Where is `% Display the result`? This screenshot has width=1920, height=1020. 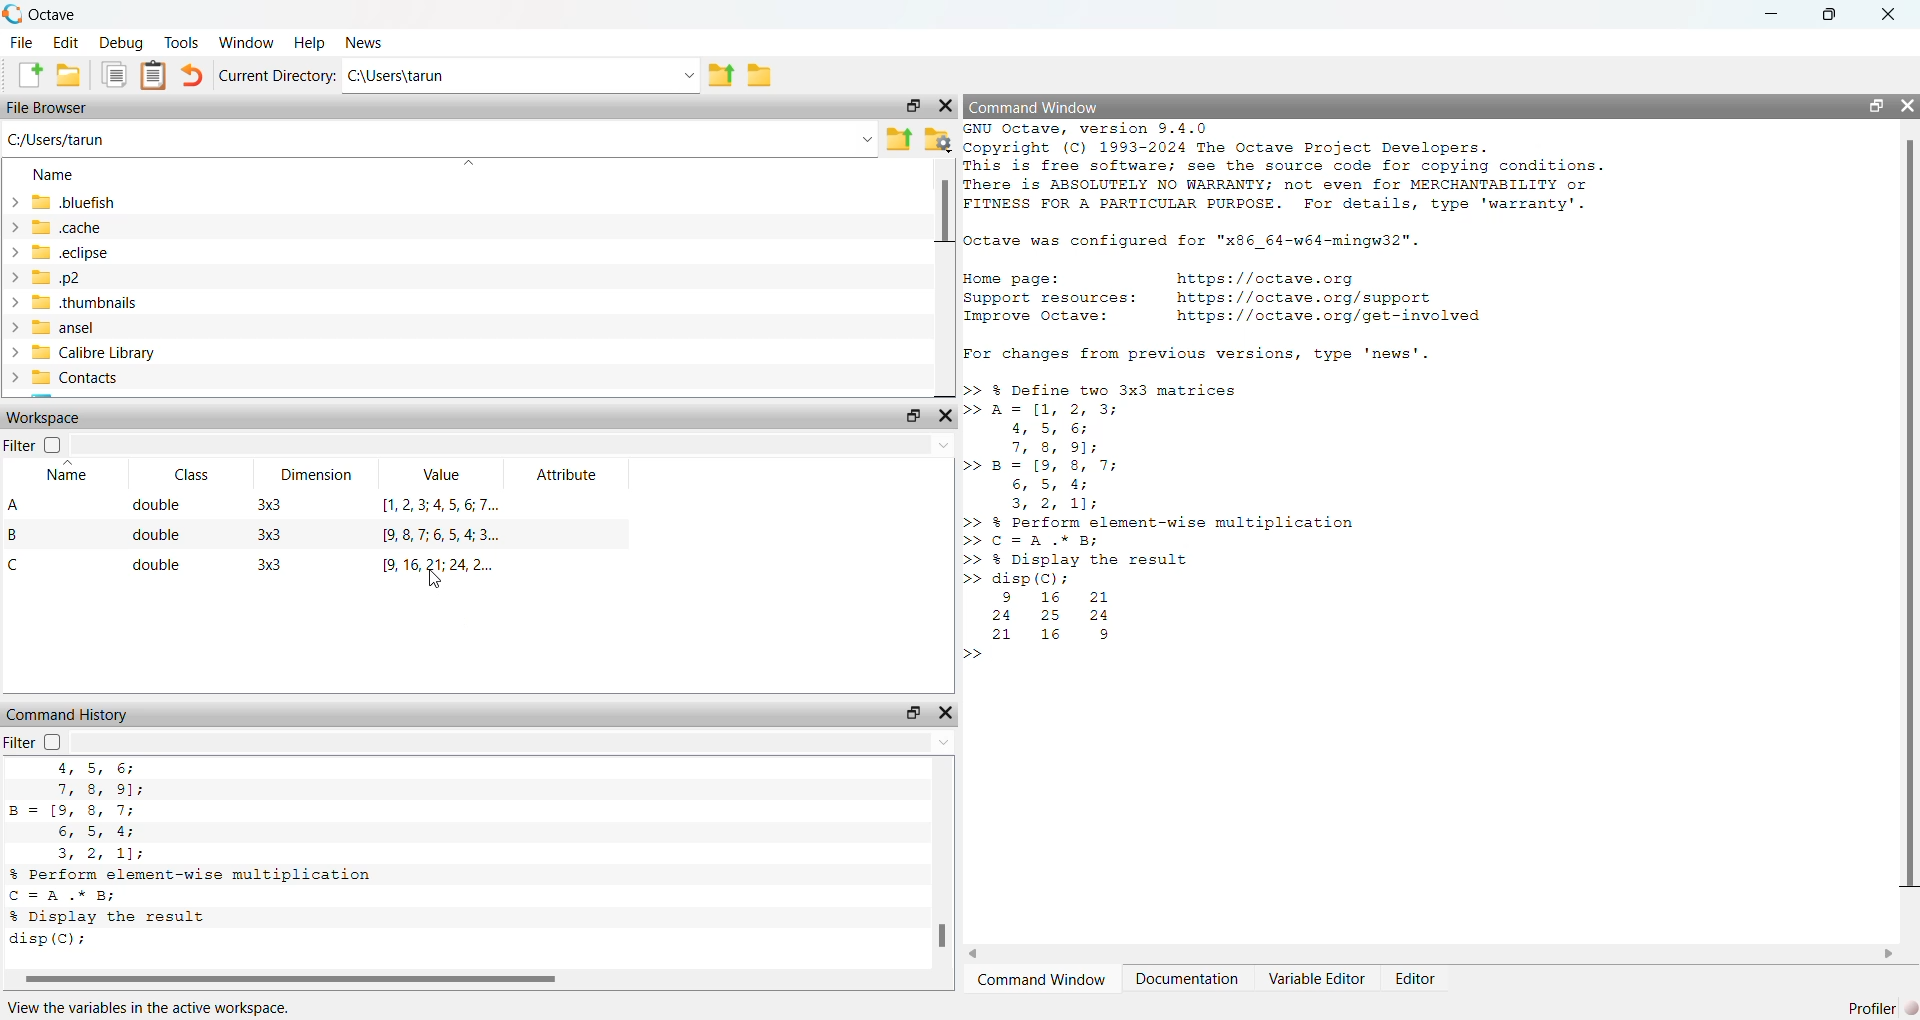
% Display the result is located at coordinates (114, 916).